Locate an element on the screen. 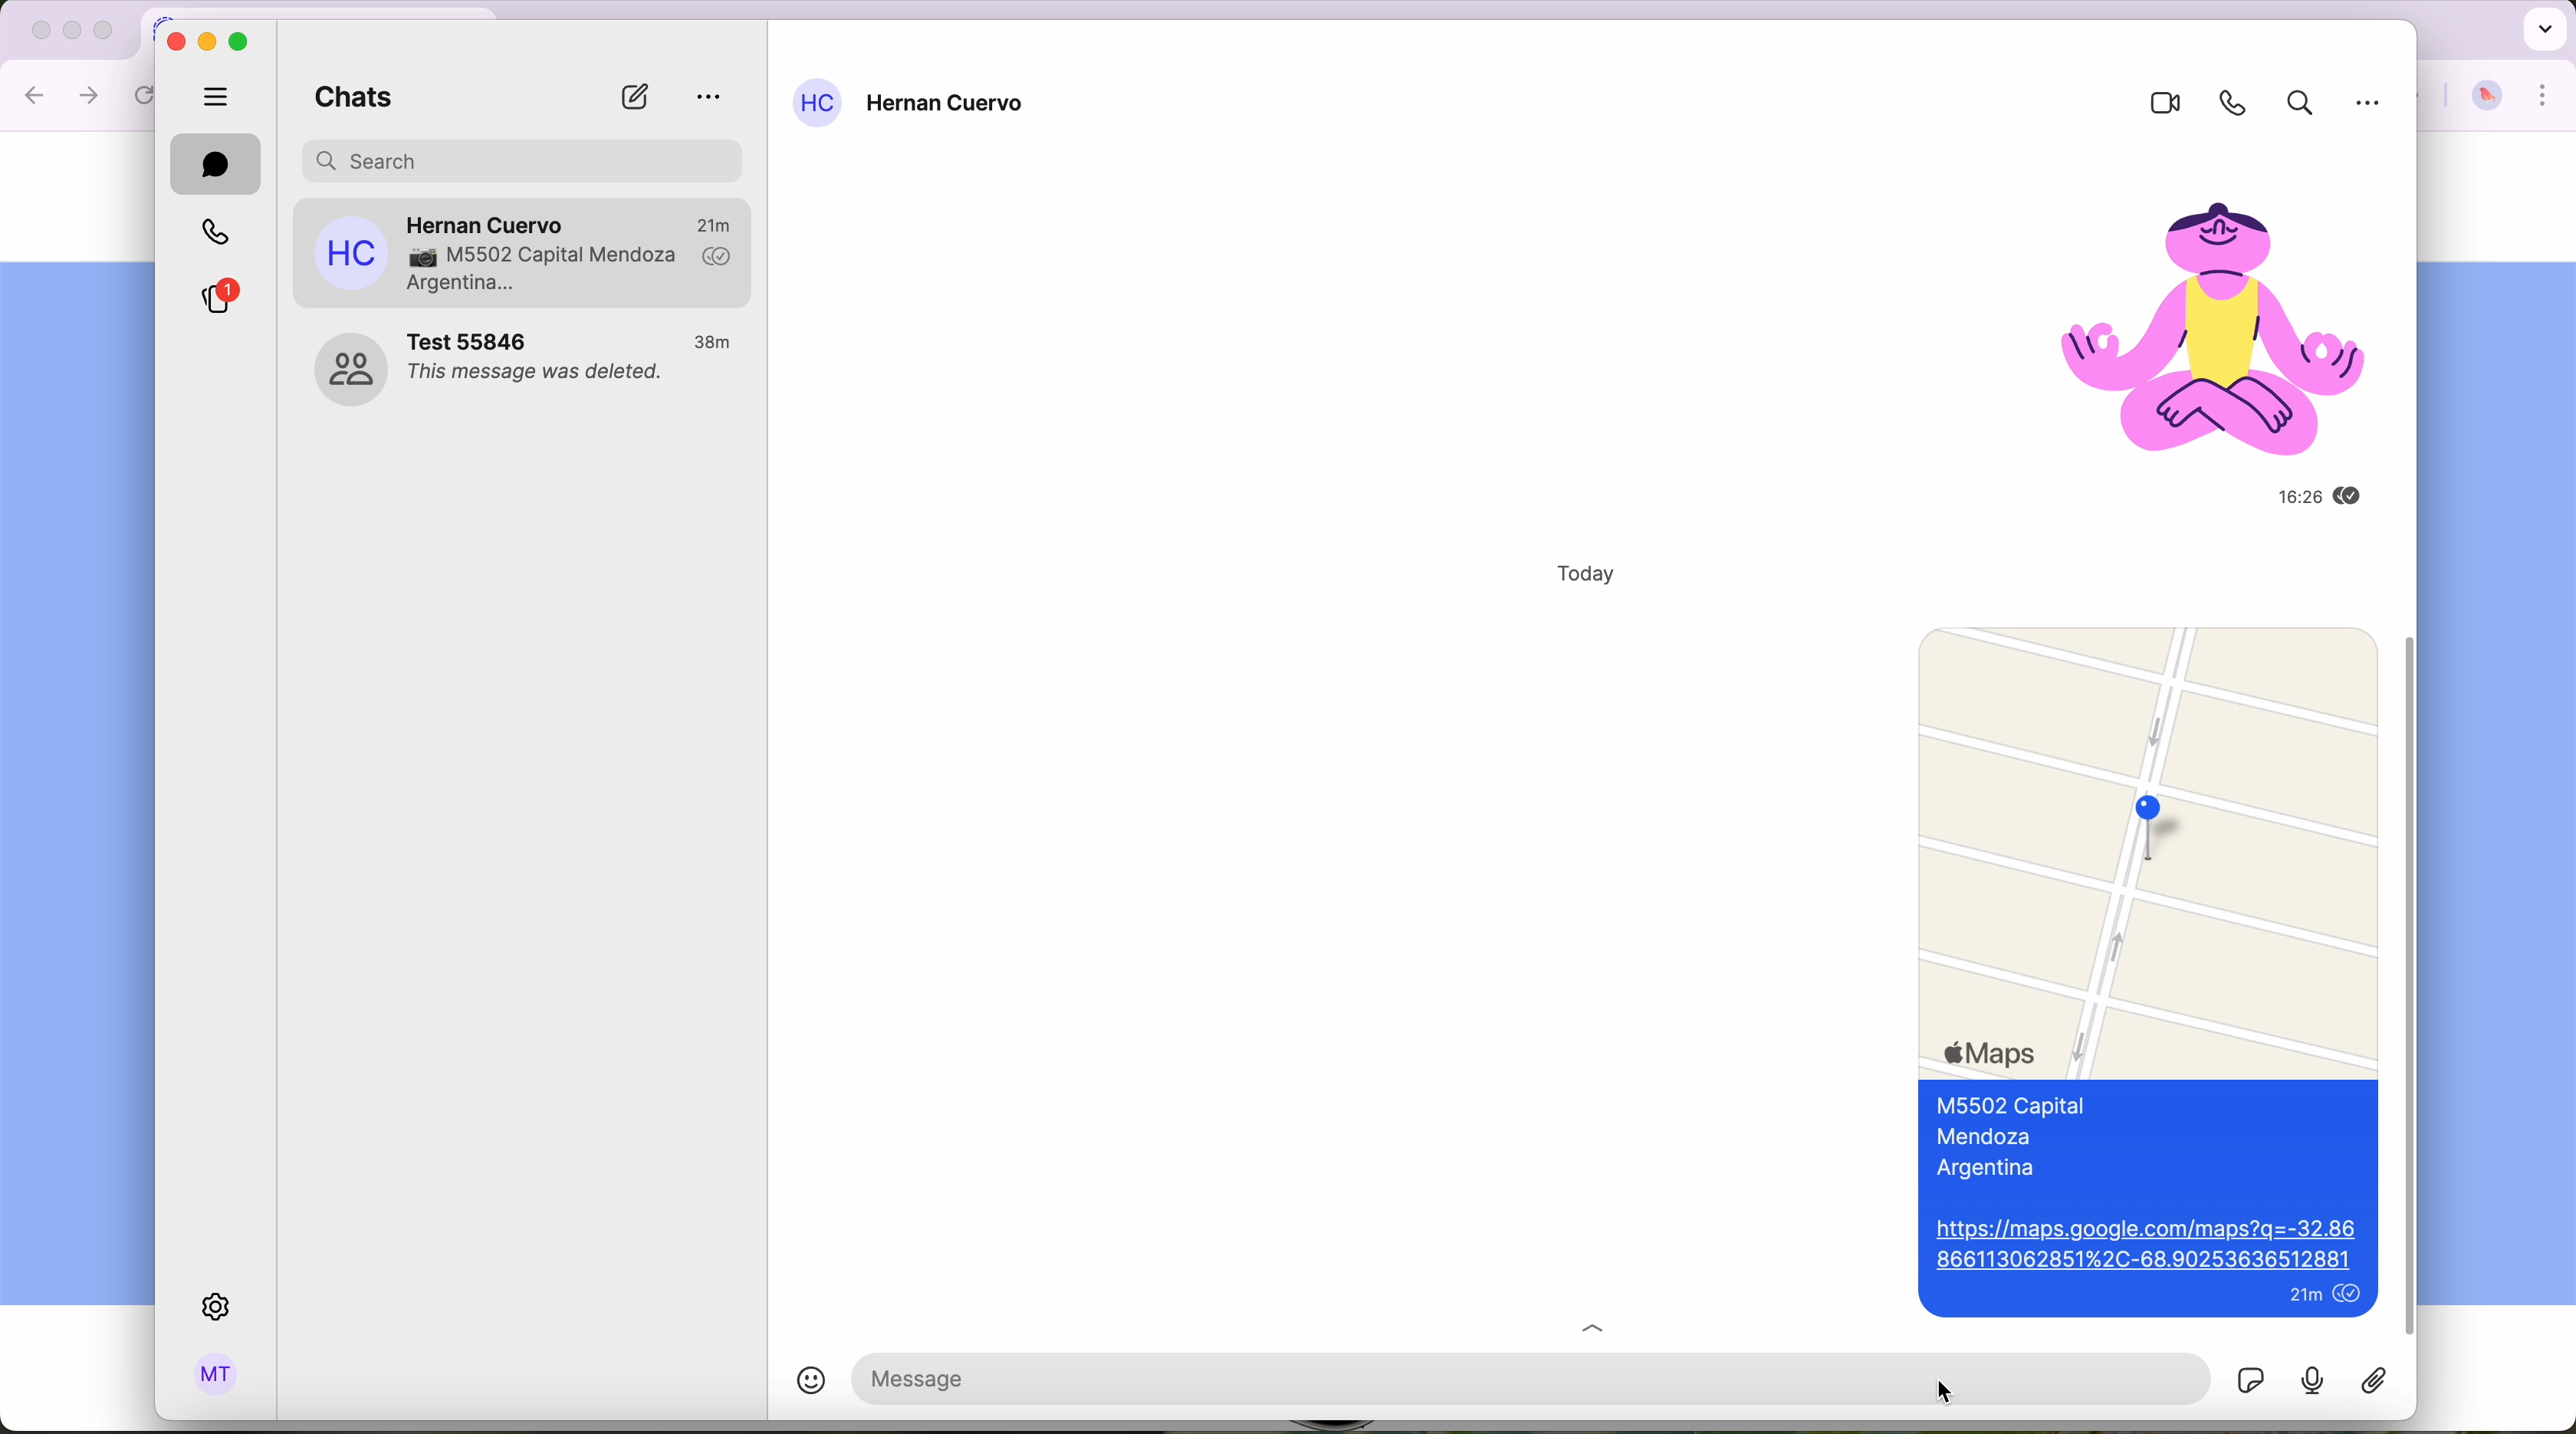  stickers is located at coordinates (2250, 1378).